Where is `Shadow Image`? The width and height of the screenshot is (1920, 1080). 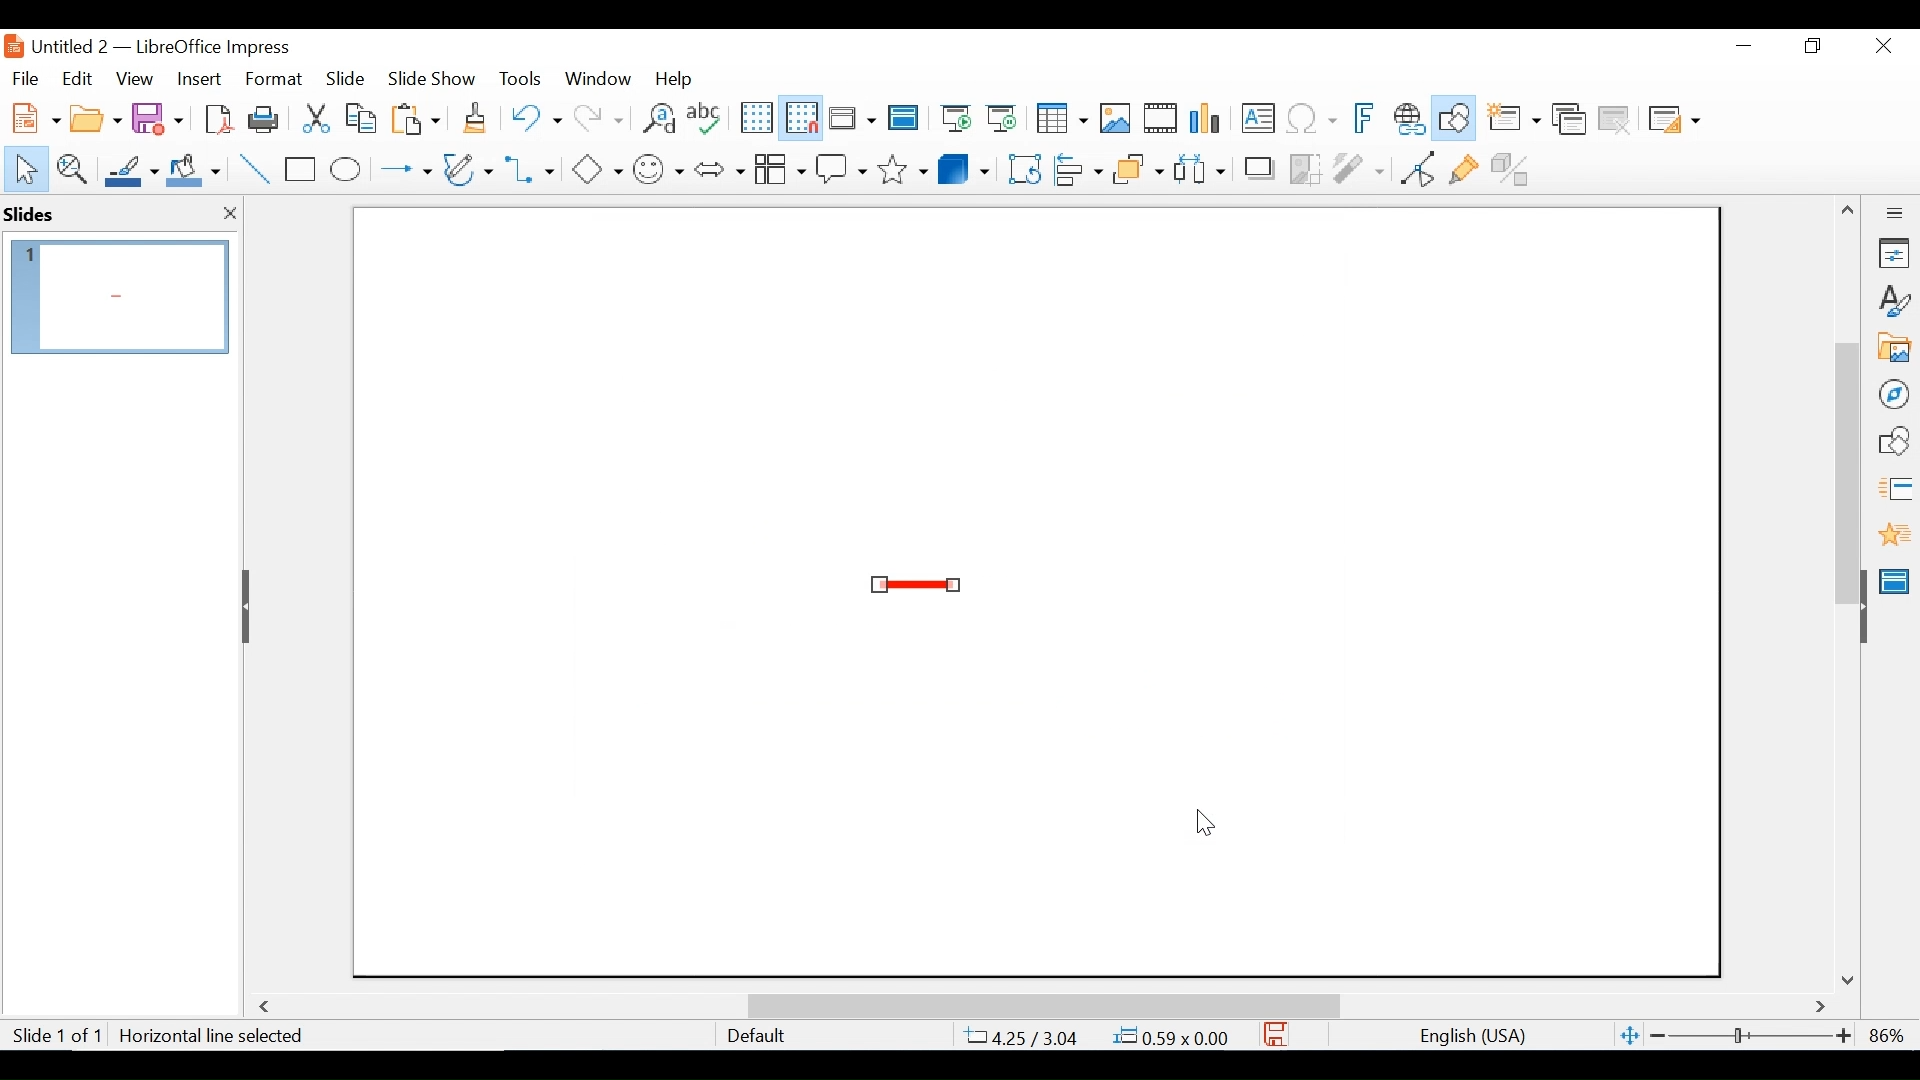
Shadow Image is located at coordinates (1261, 167).